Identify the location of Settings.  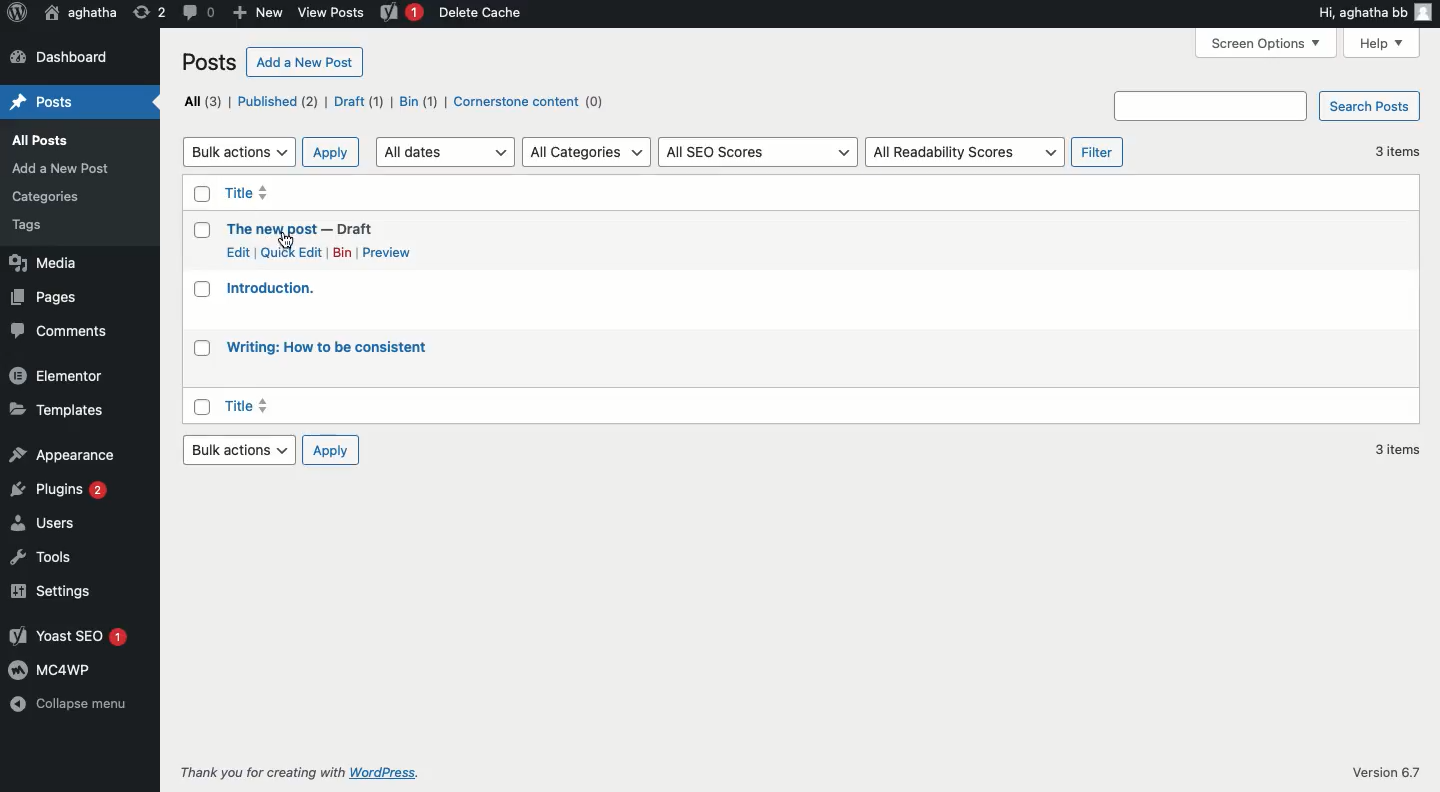
(62, 590).